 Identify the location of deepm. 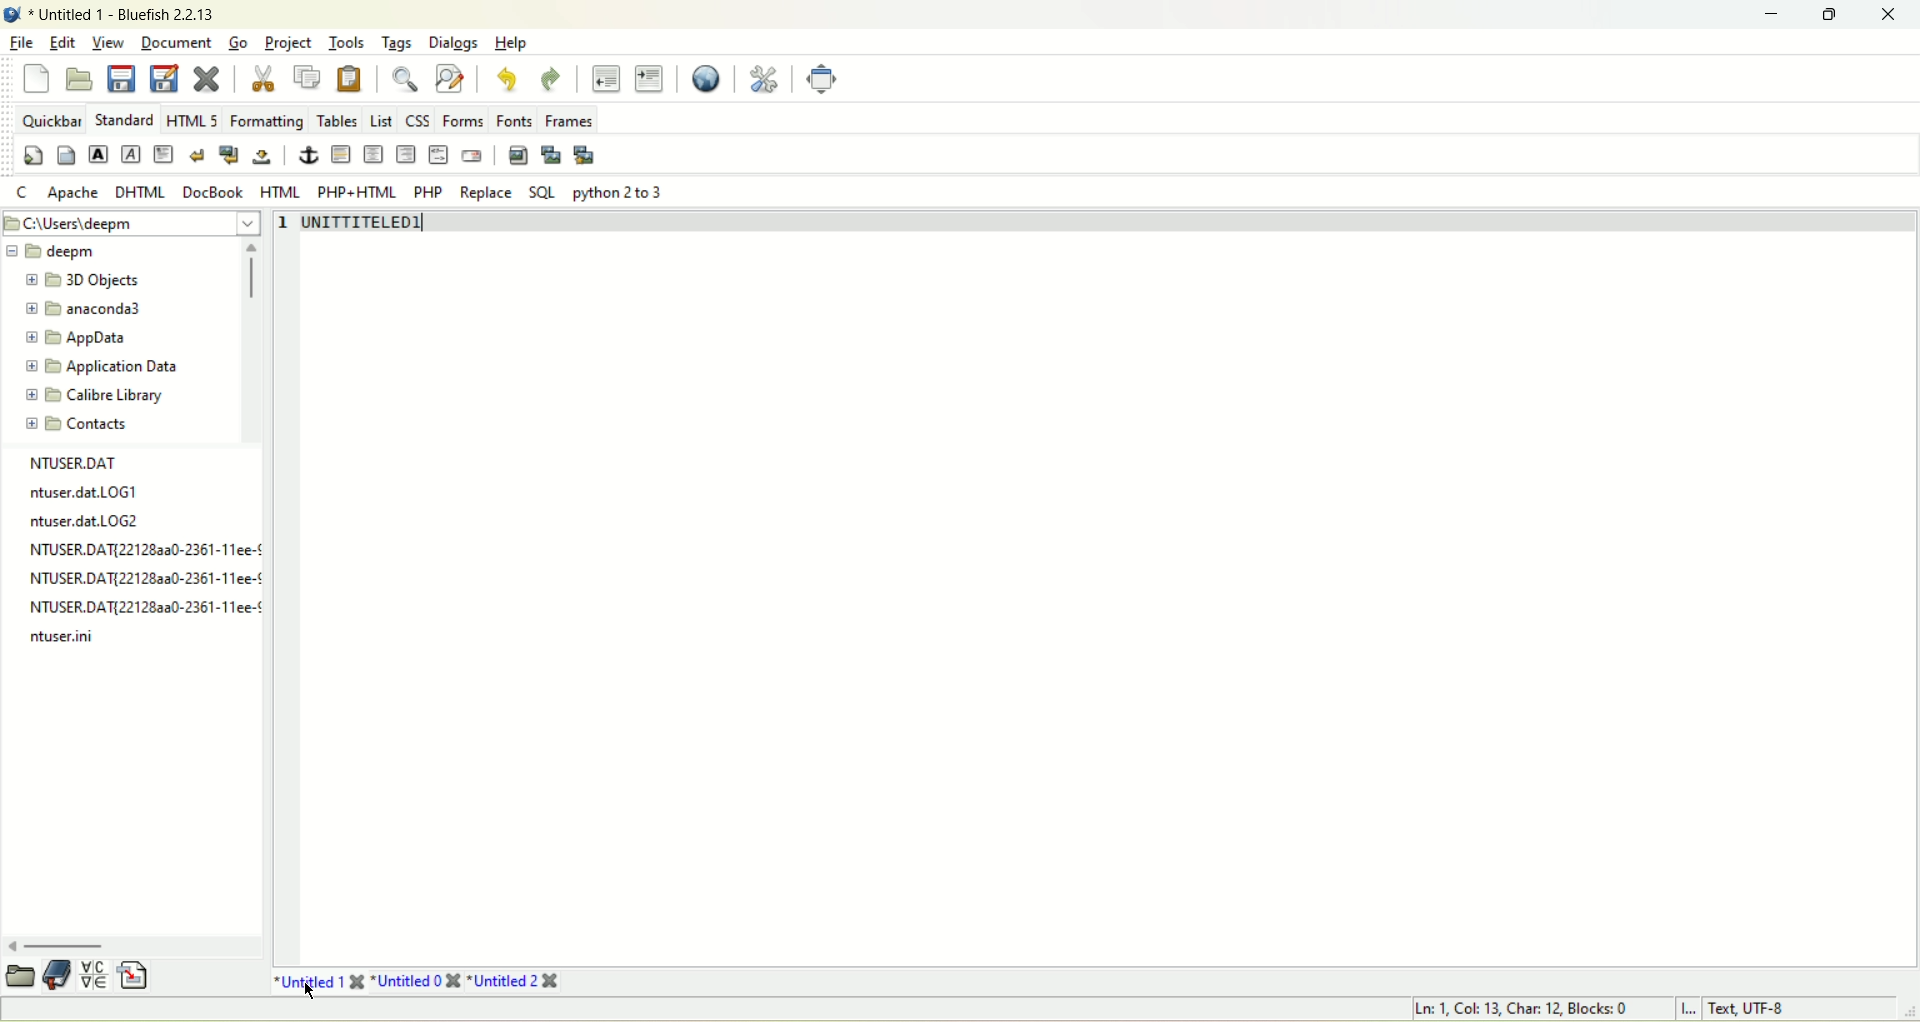
(50, 253).